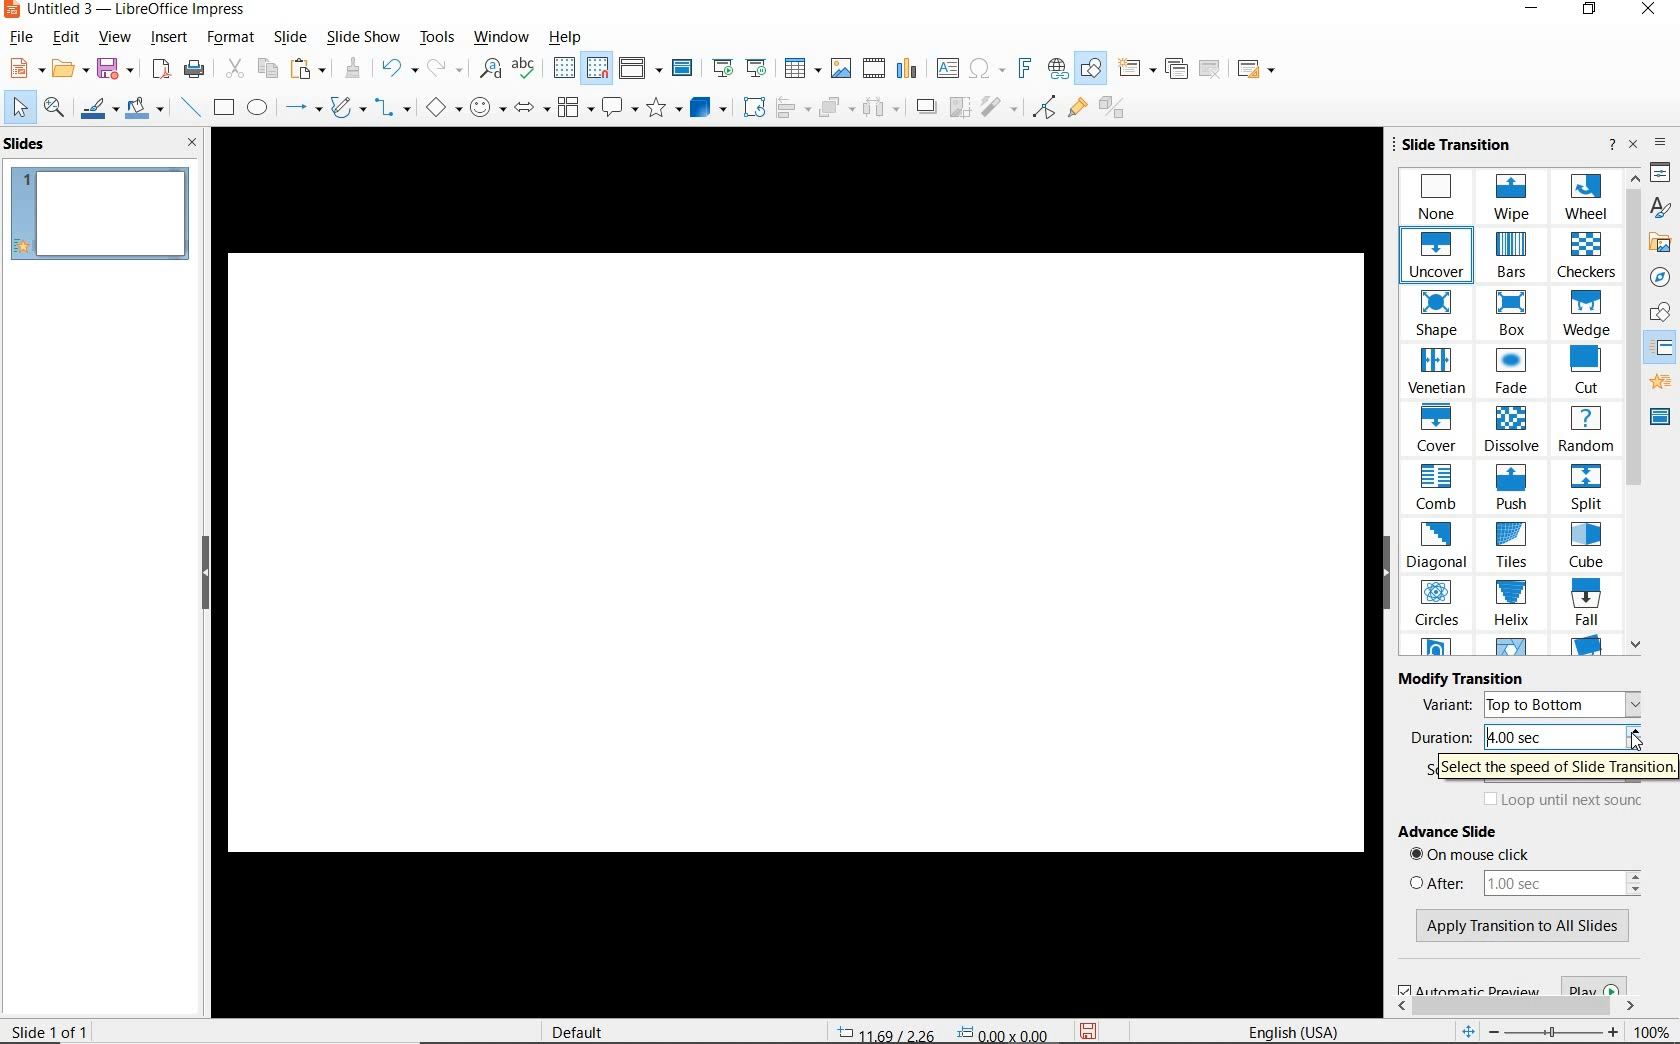  Describe the element at coordinates (1209, 69) in the screenshot. I see `DELETE SLIDE` at that location.